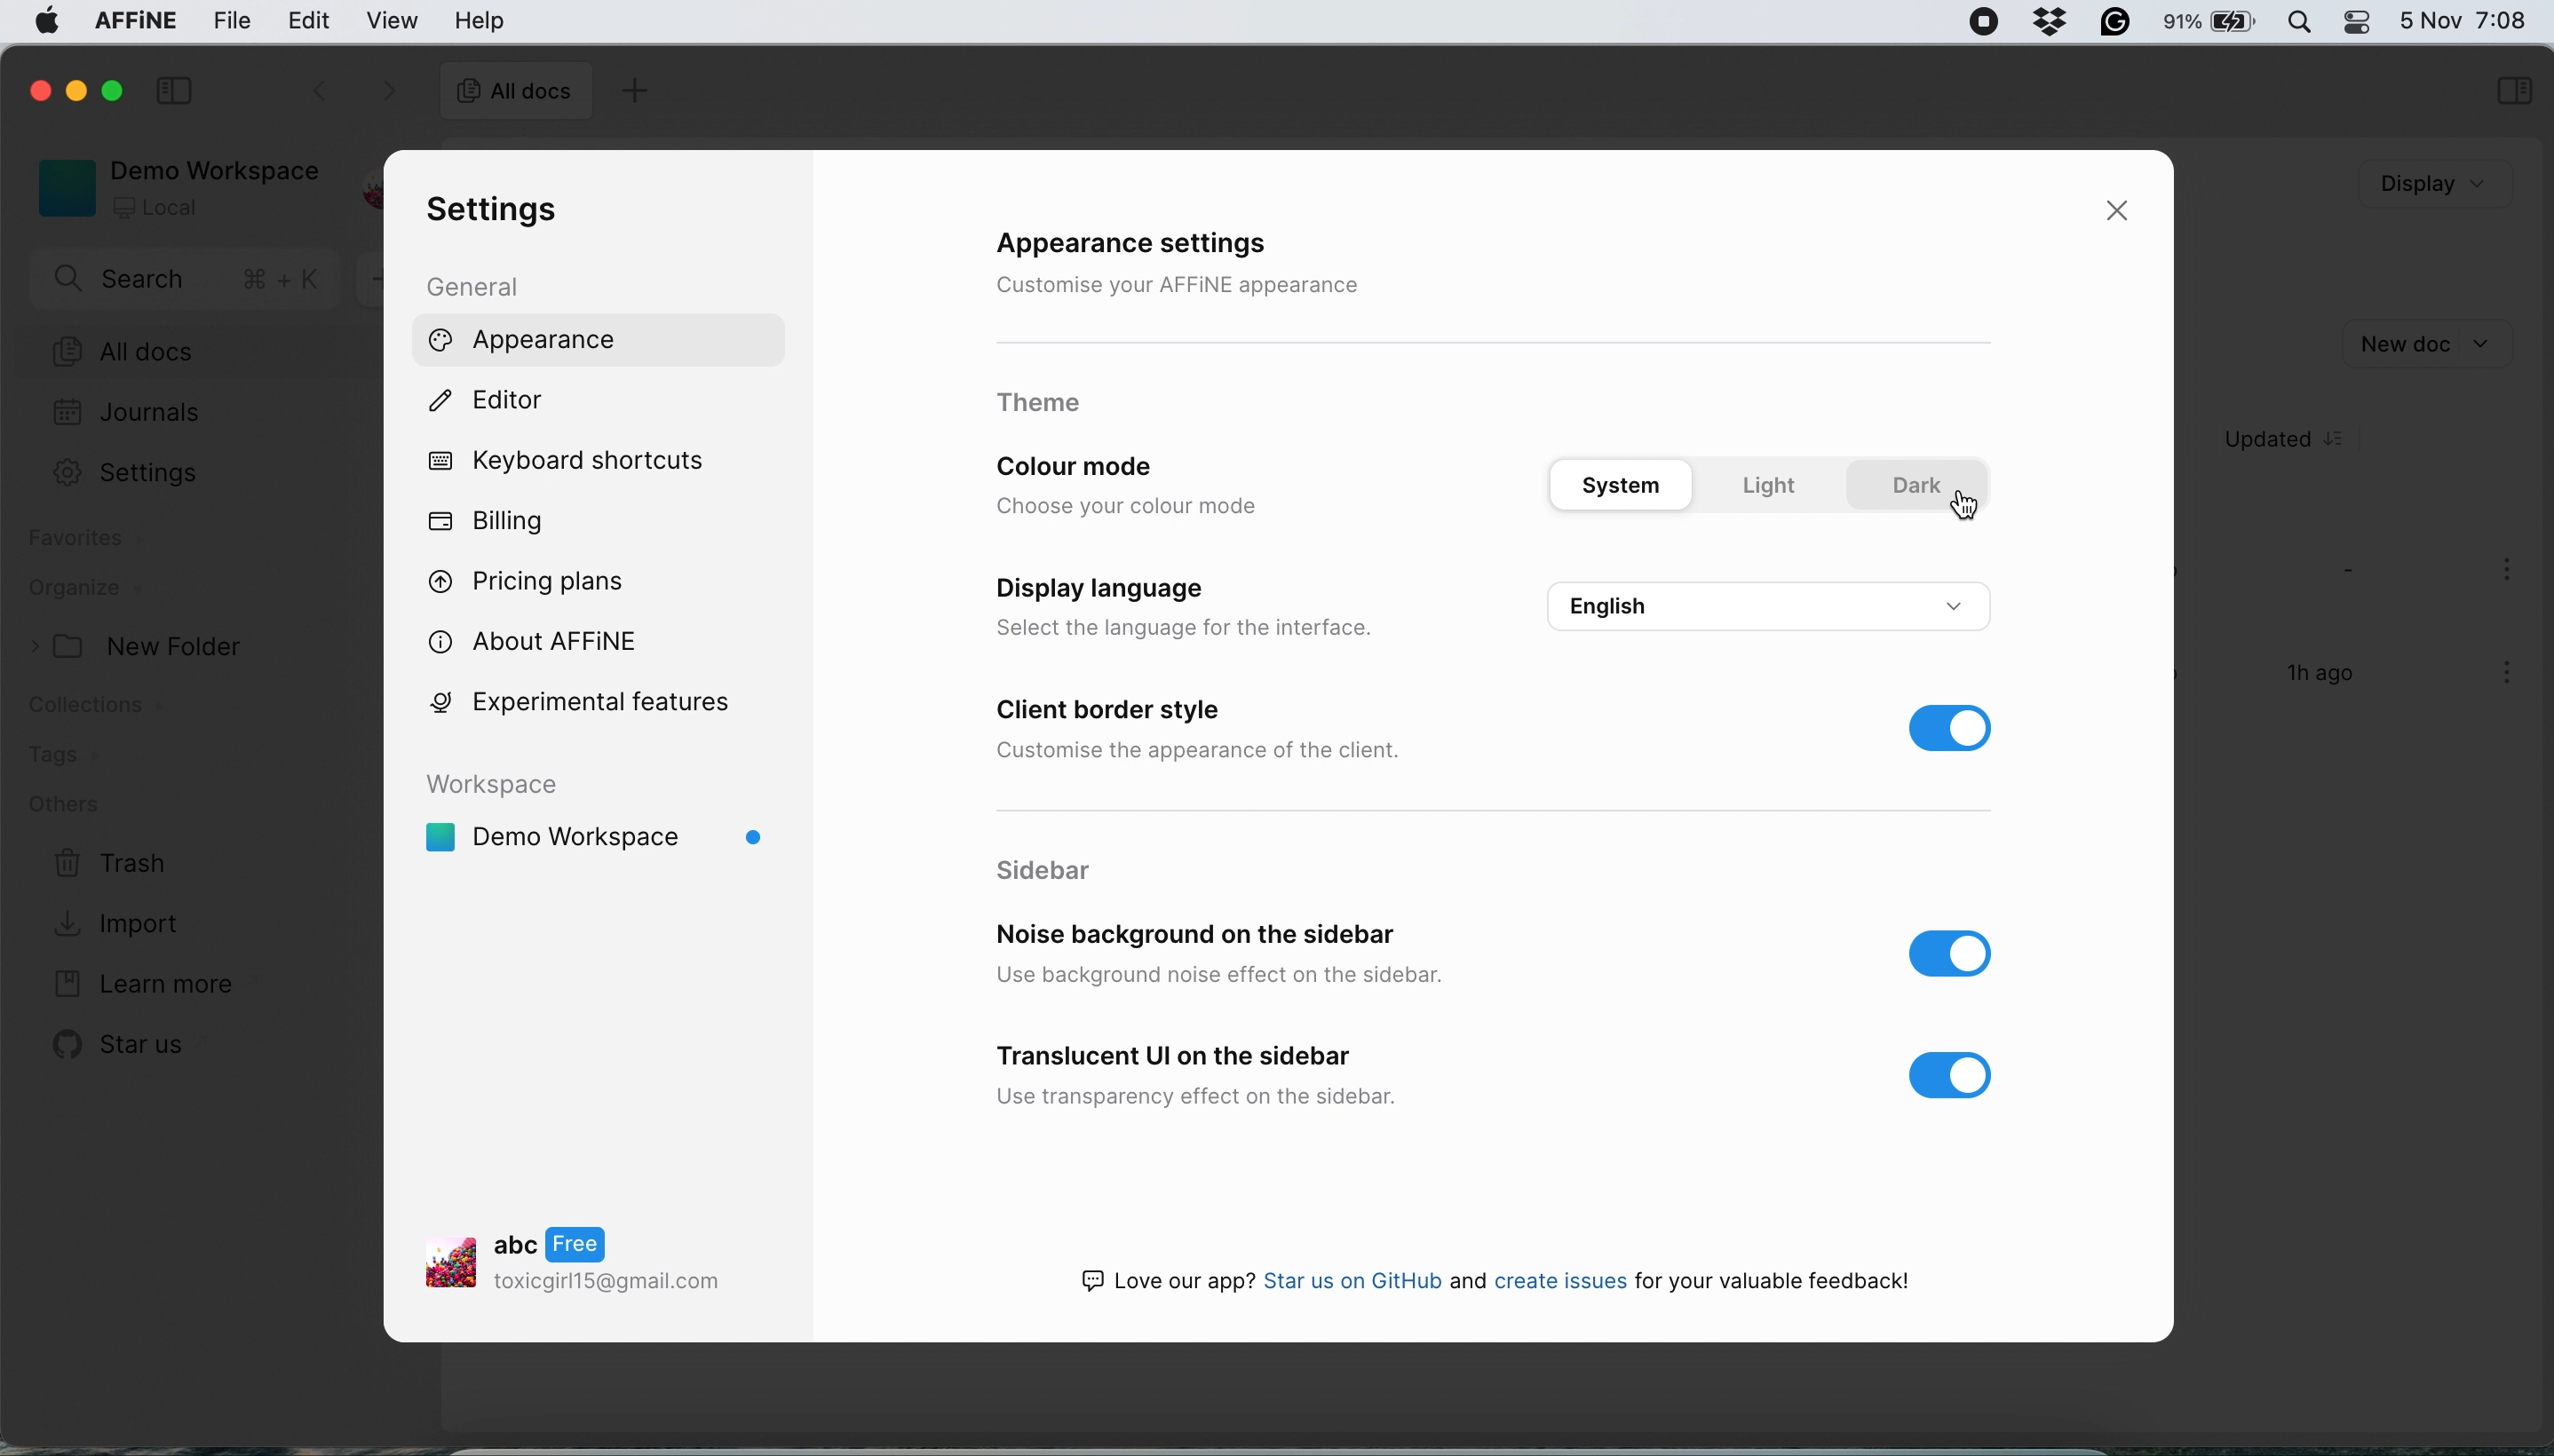  Describe the element at coordinates (139, 981) in the screenshot. I see `learn more` at that location.